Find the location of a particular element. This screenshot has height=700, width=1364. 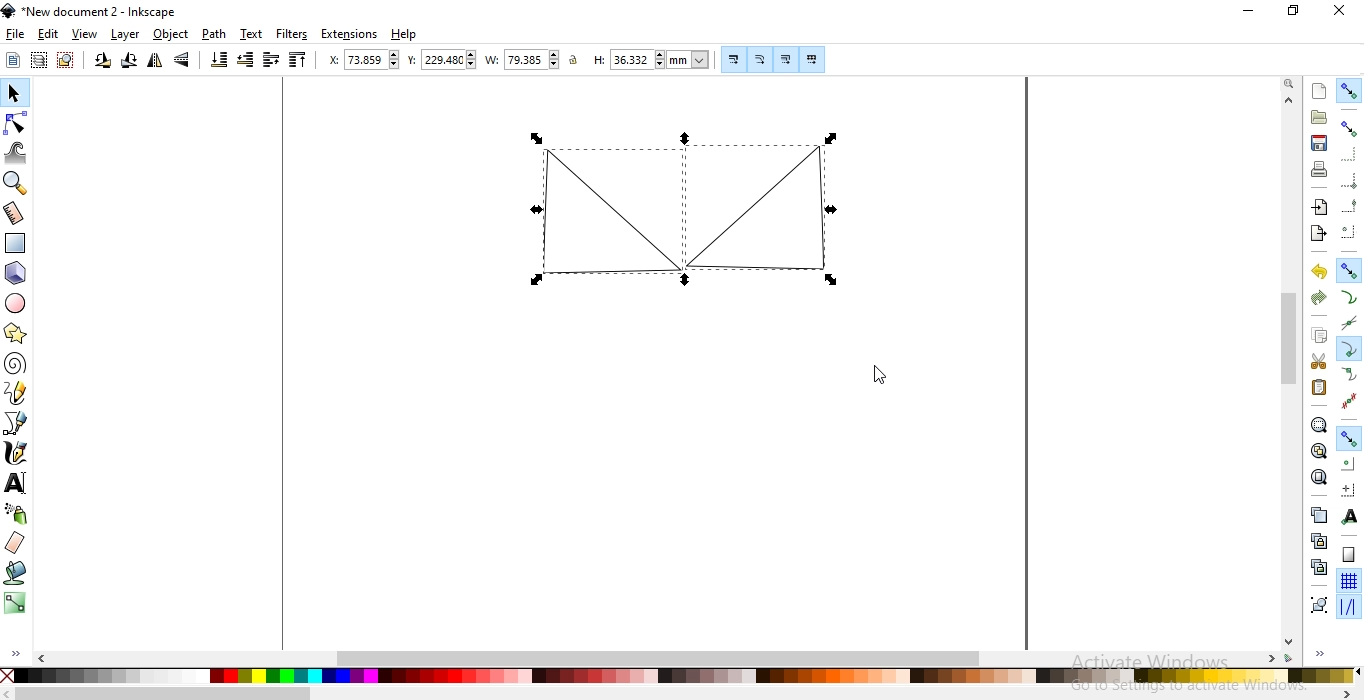

snap bounding boxes is located at coordinates (1350, 127).